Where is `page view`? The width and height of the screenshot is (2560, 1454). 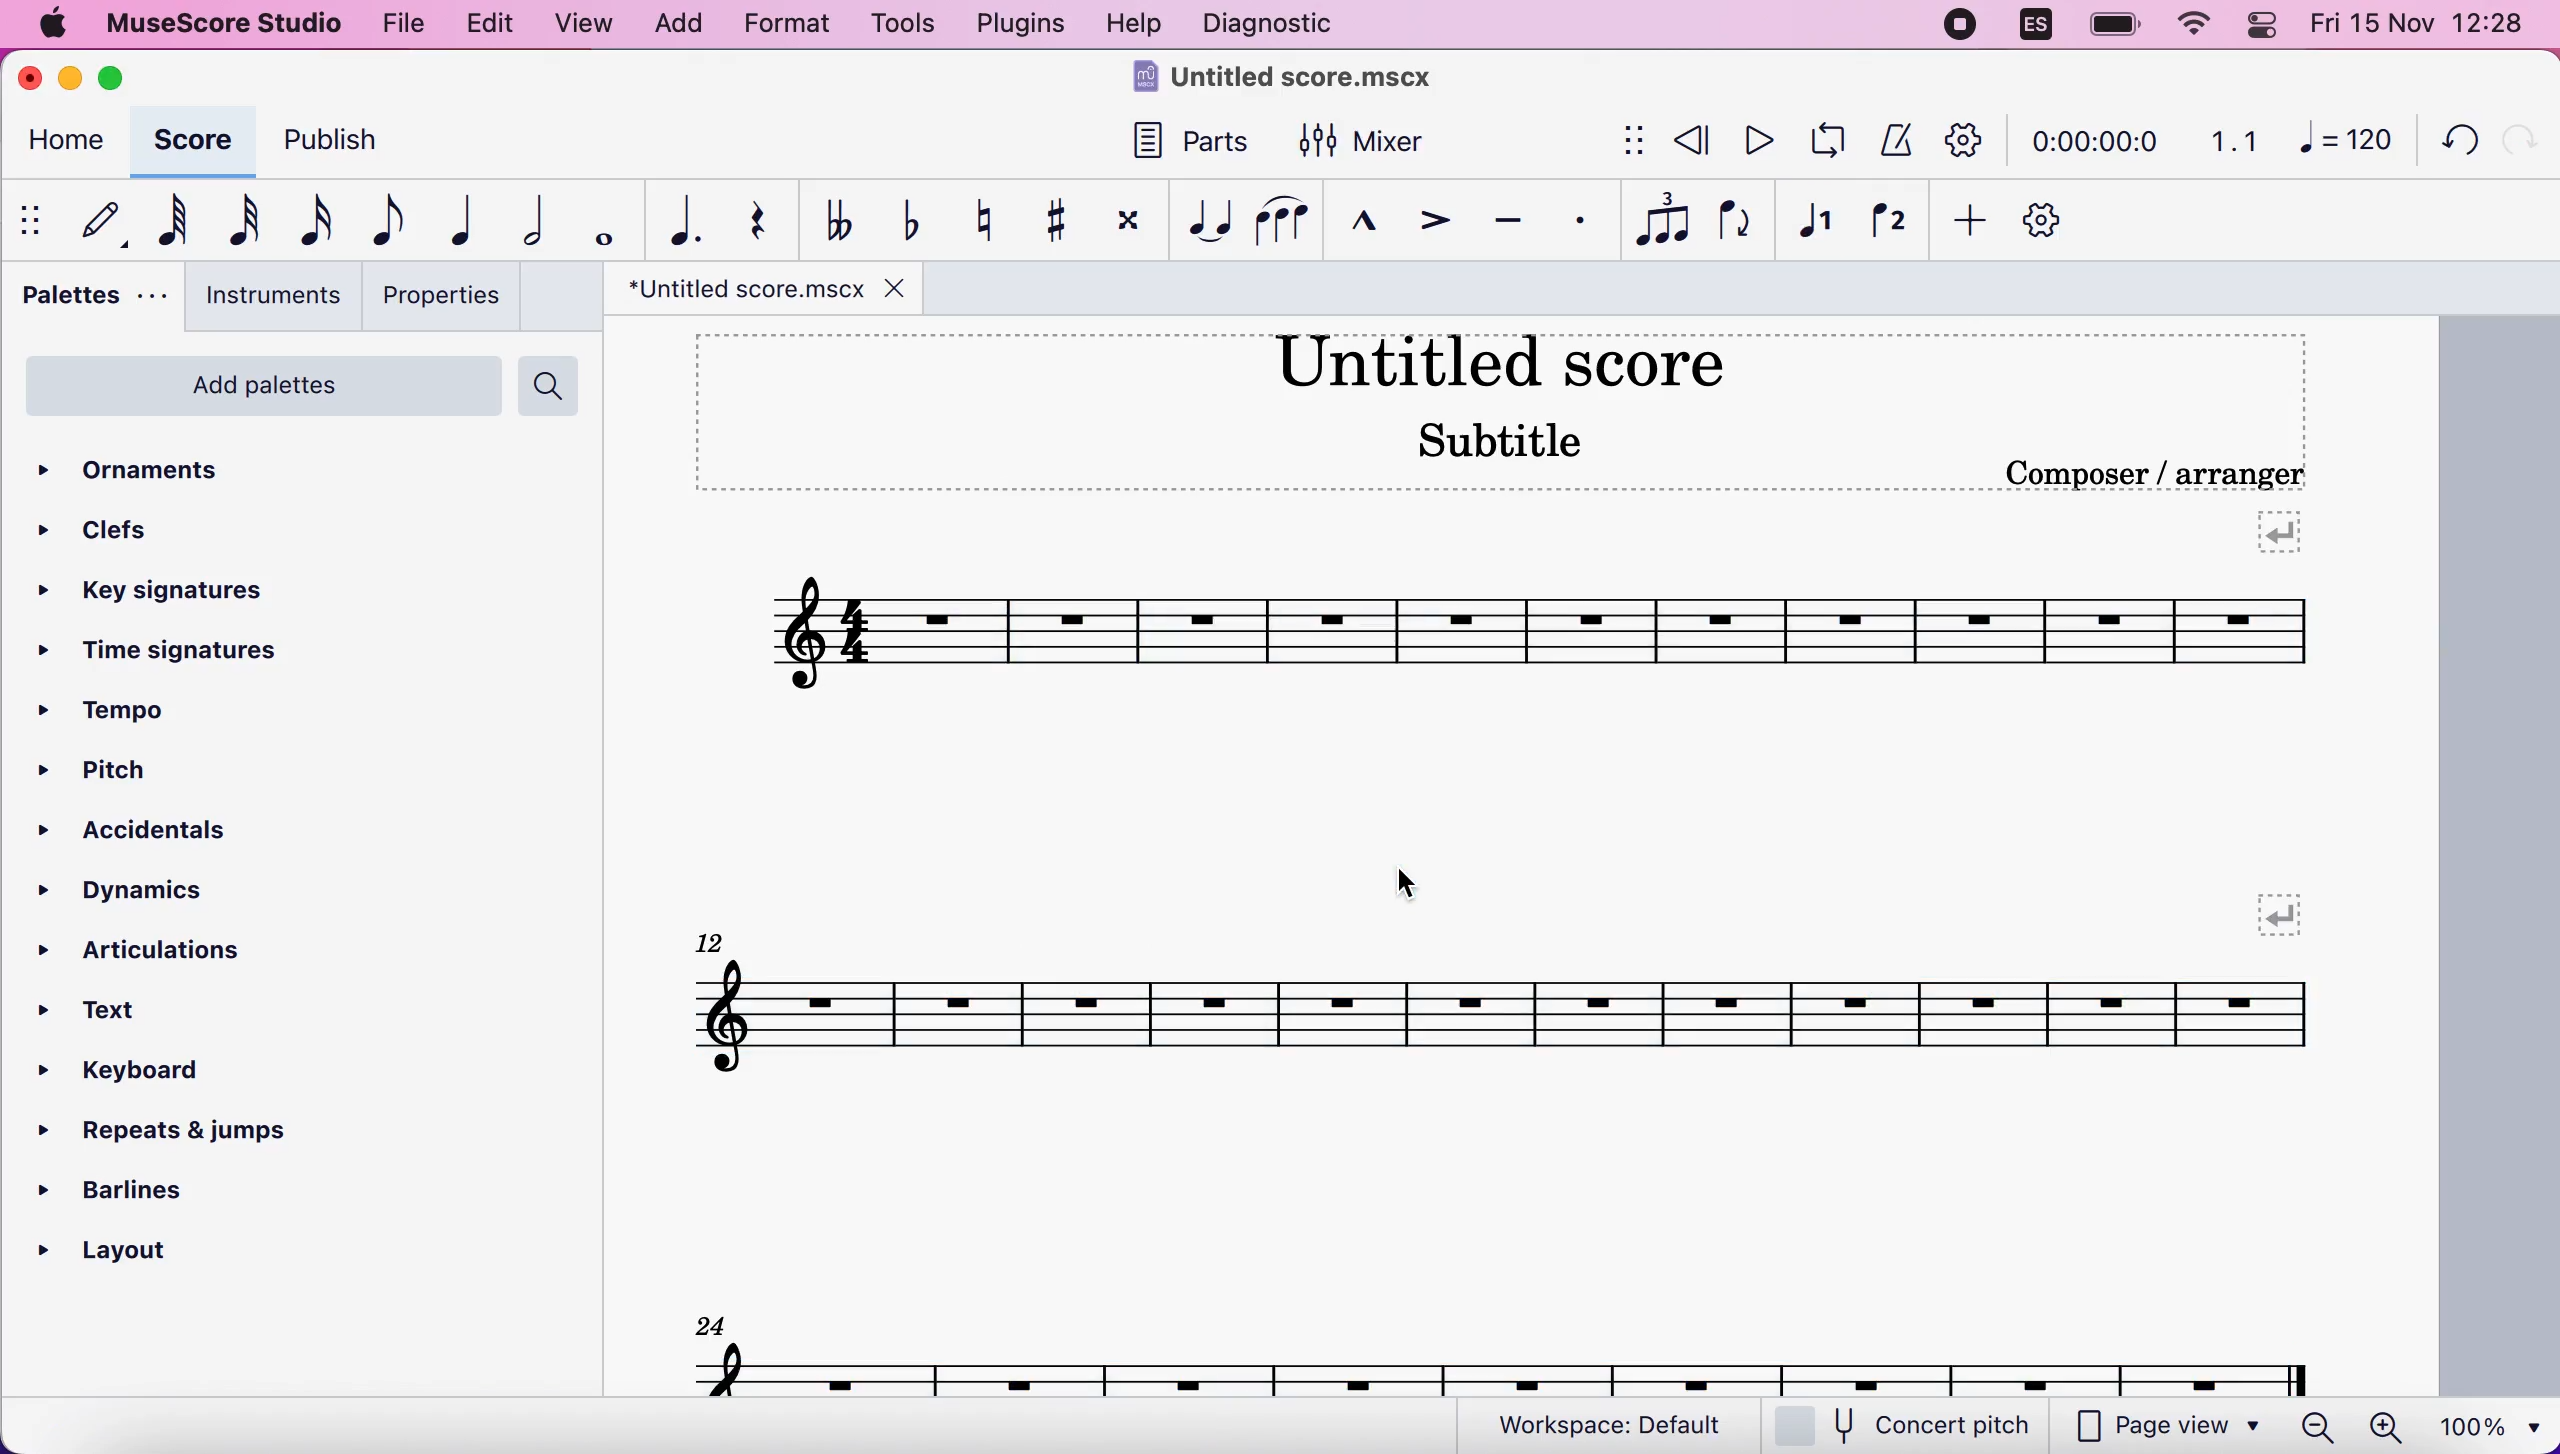
page view is located at coordinates (2168, 1427).